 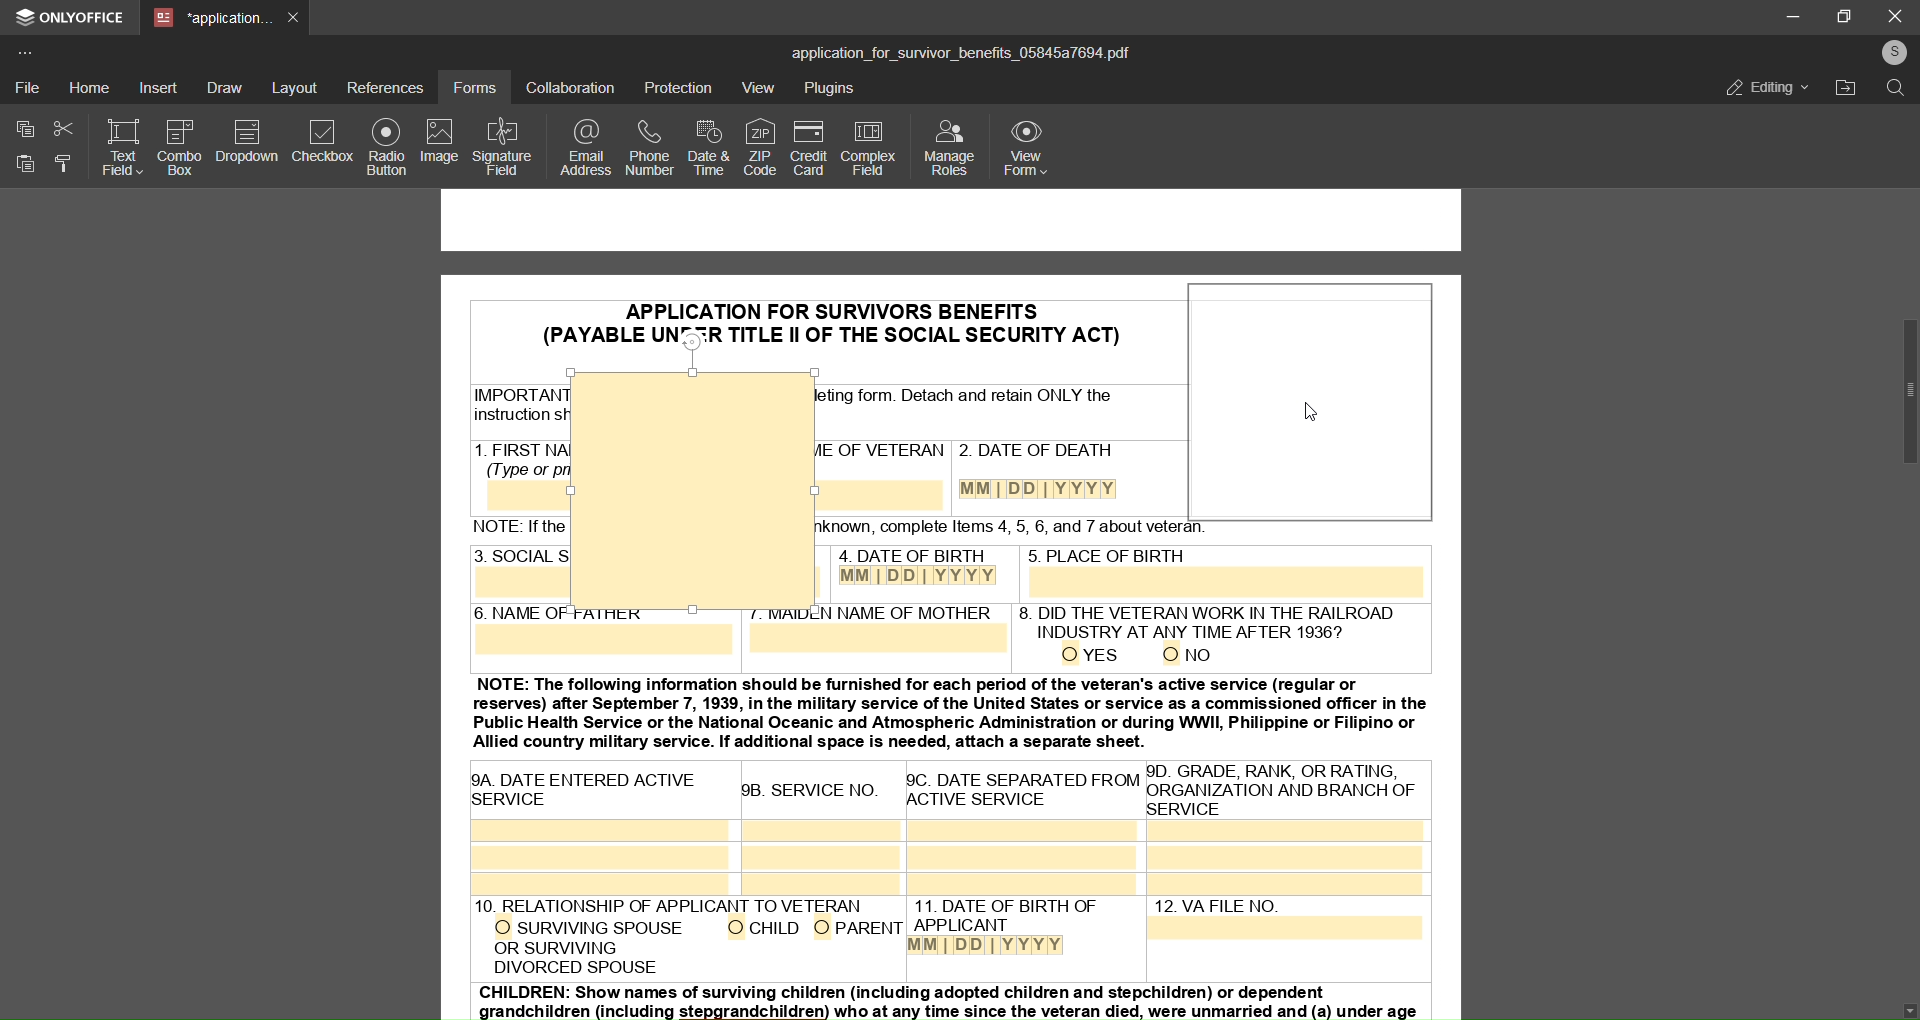 I want to click on move down, so click(x=1897, y=1003).